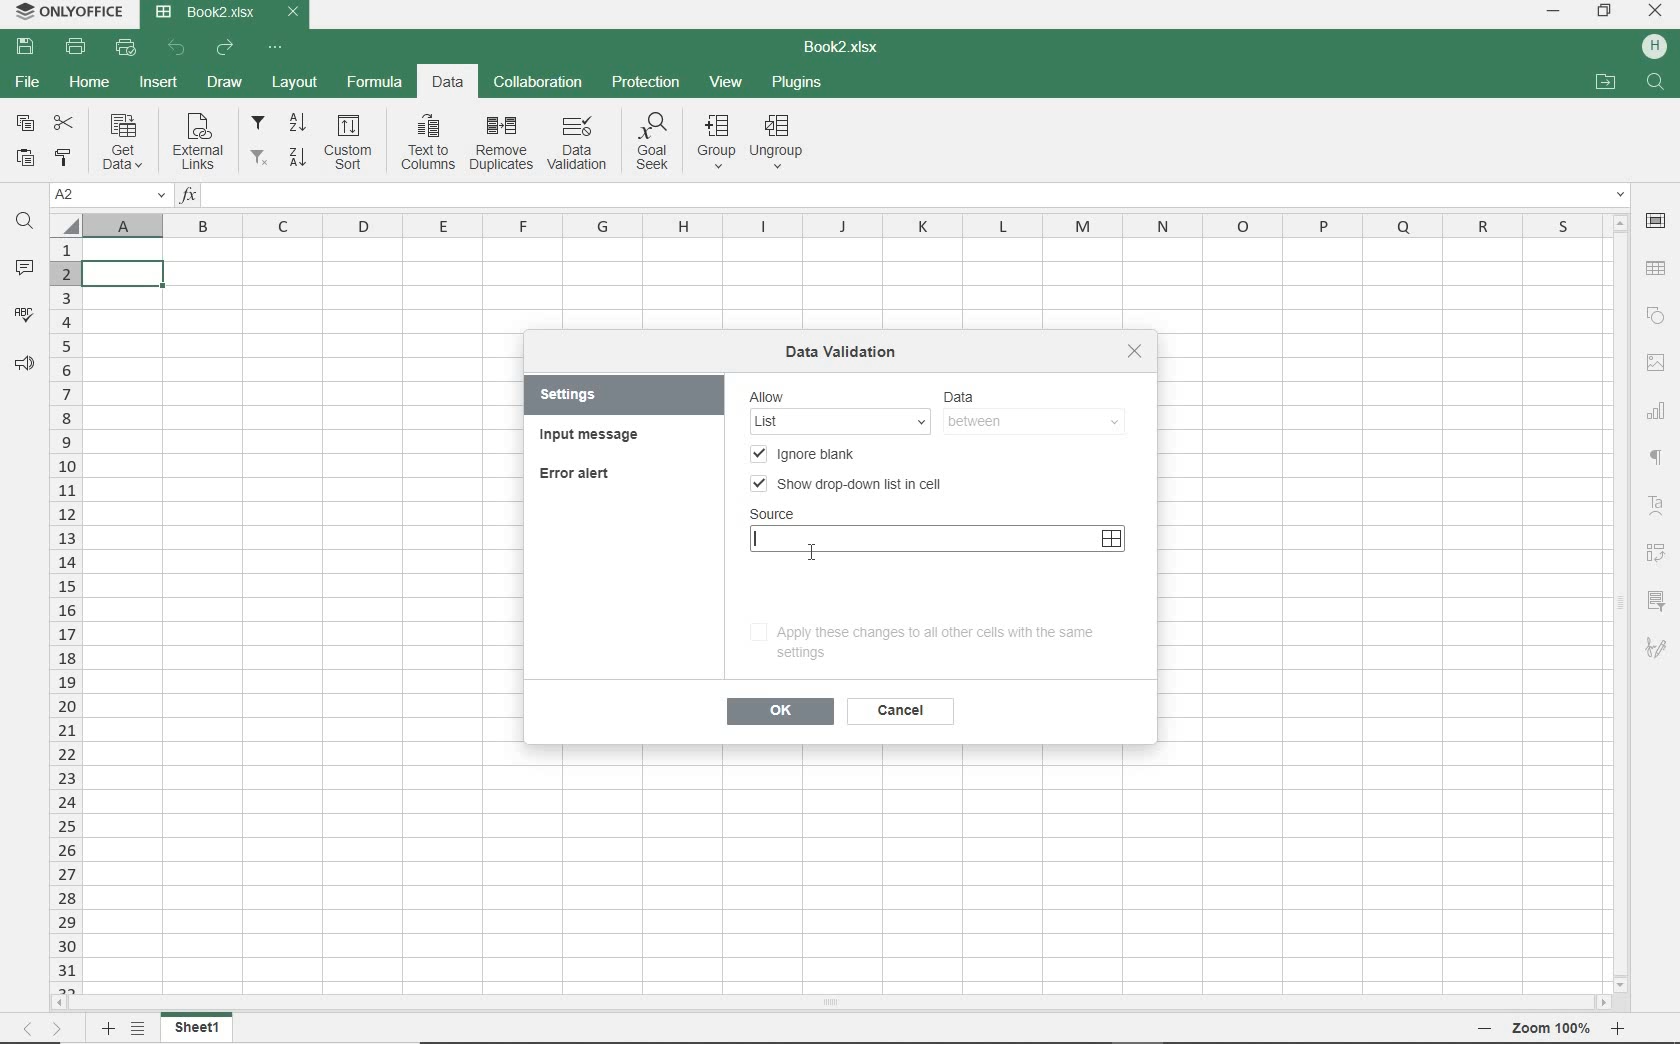 This screenshot has height=1044, width=1680. Describe the element at coordinates (728, 81) in the screenshot. I see `VIEW` at that location.